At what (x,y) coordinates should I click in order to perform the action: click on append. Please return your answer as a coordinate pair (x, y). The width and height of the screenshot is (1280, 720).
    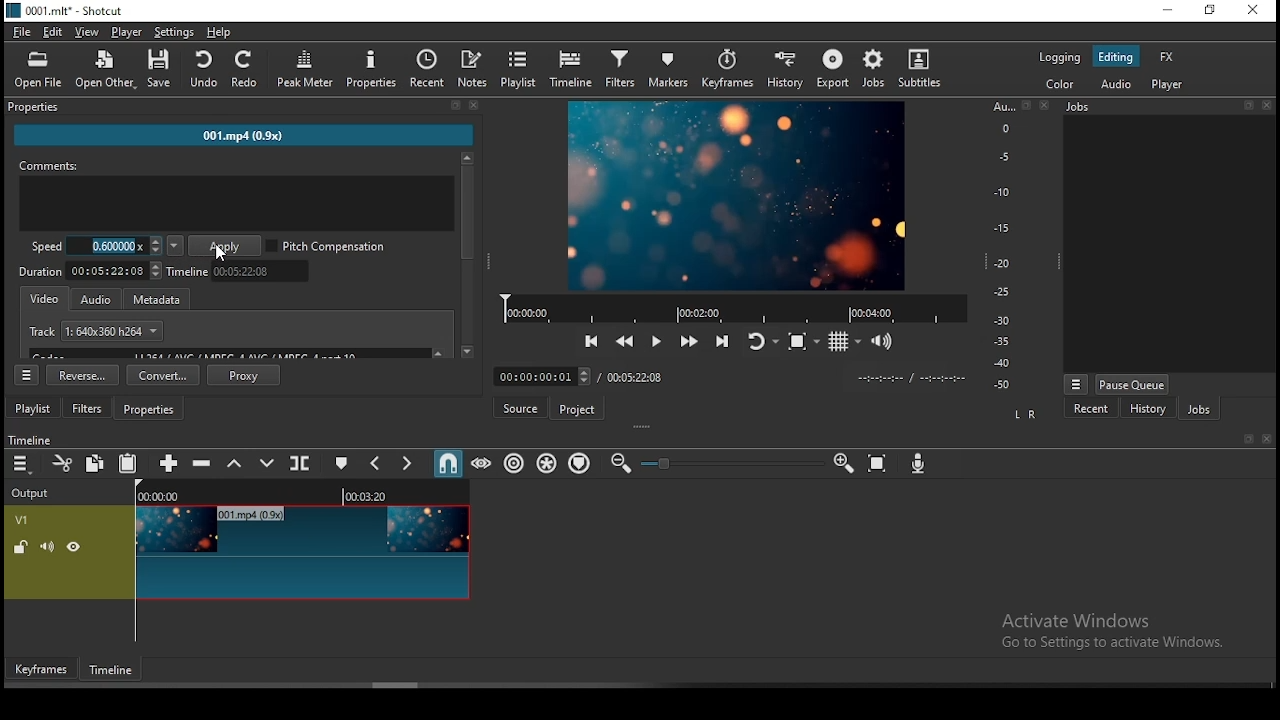
    Looking at the image, I should click on (166, 460).